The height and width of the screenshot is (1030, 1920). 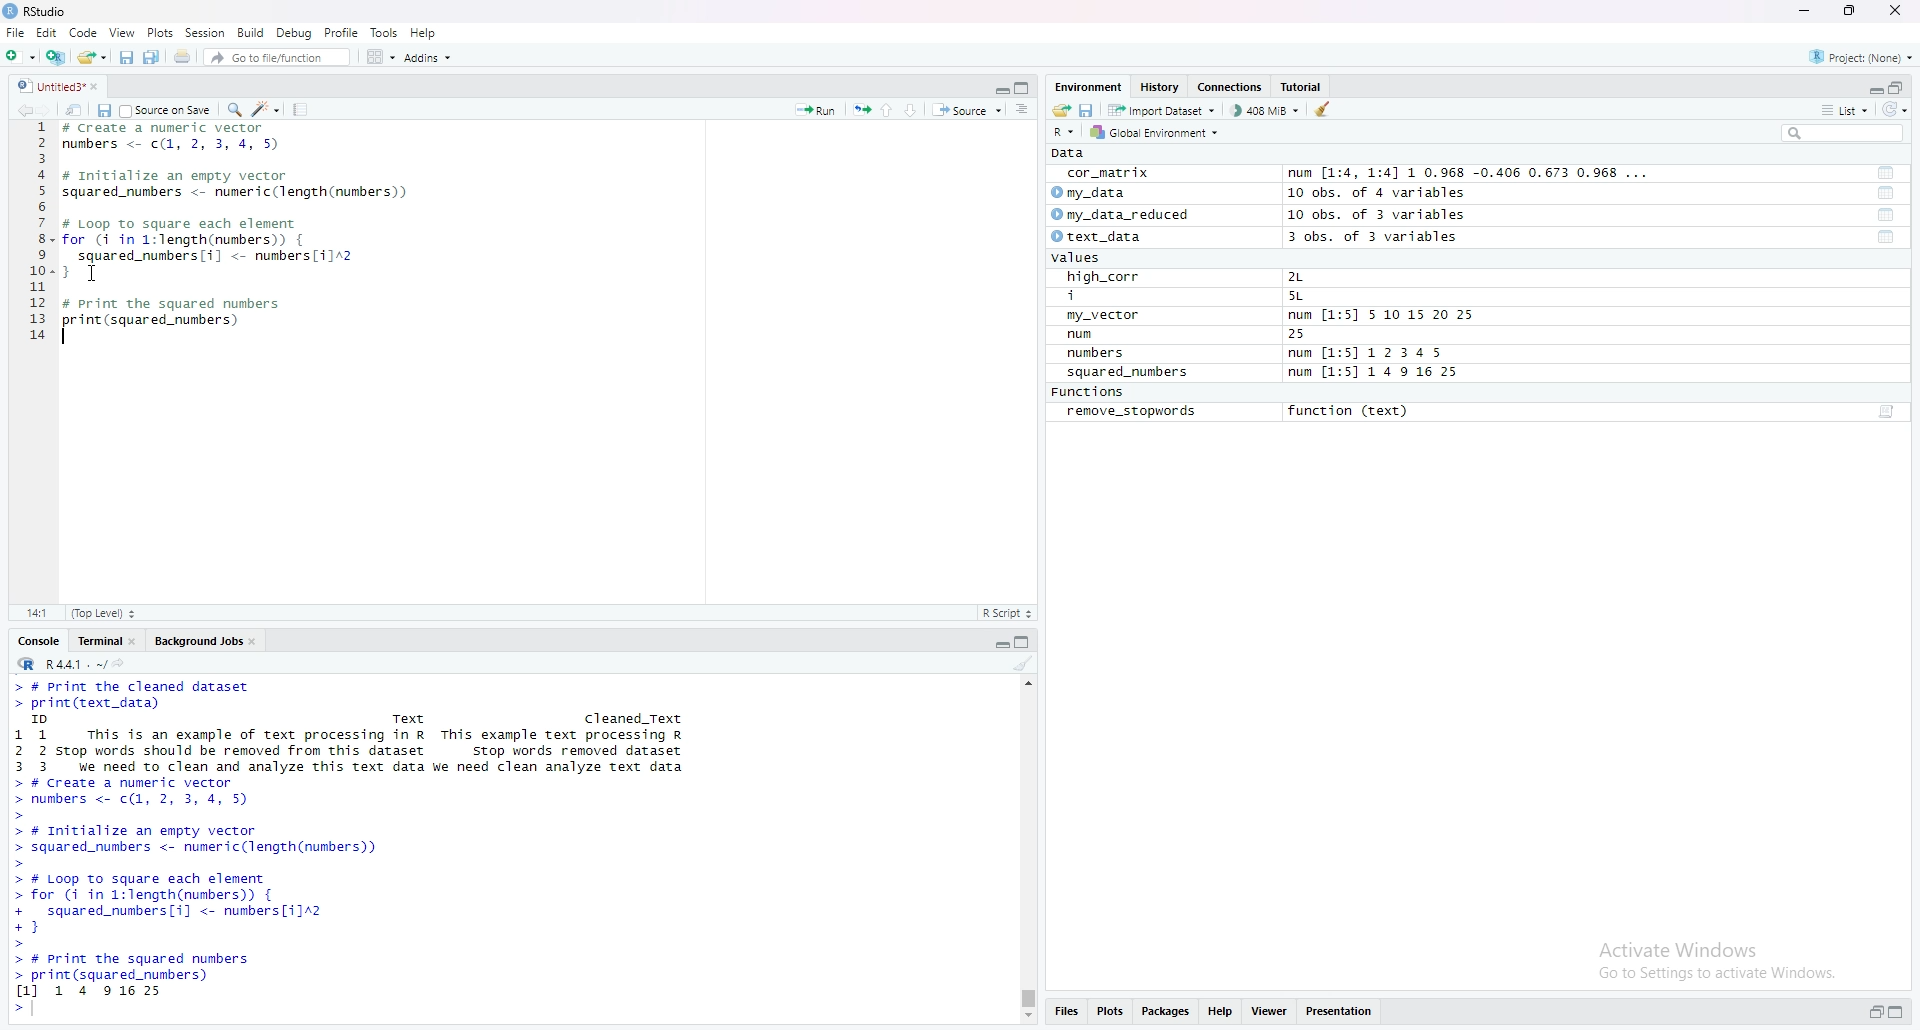 I want to click on History., so click(x=1162, y=86).